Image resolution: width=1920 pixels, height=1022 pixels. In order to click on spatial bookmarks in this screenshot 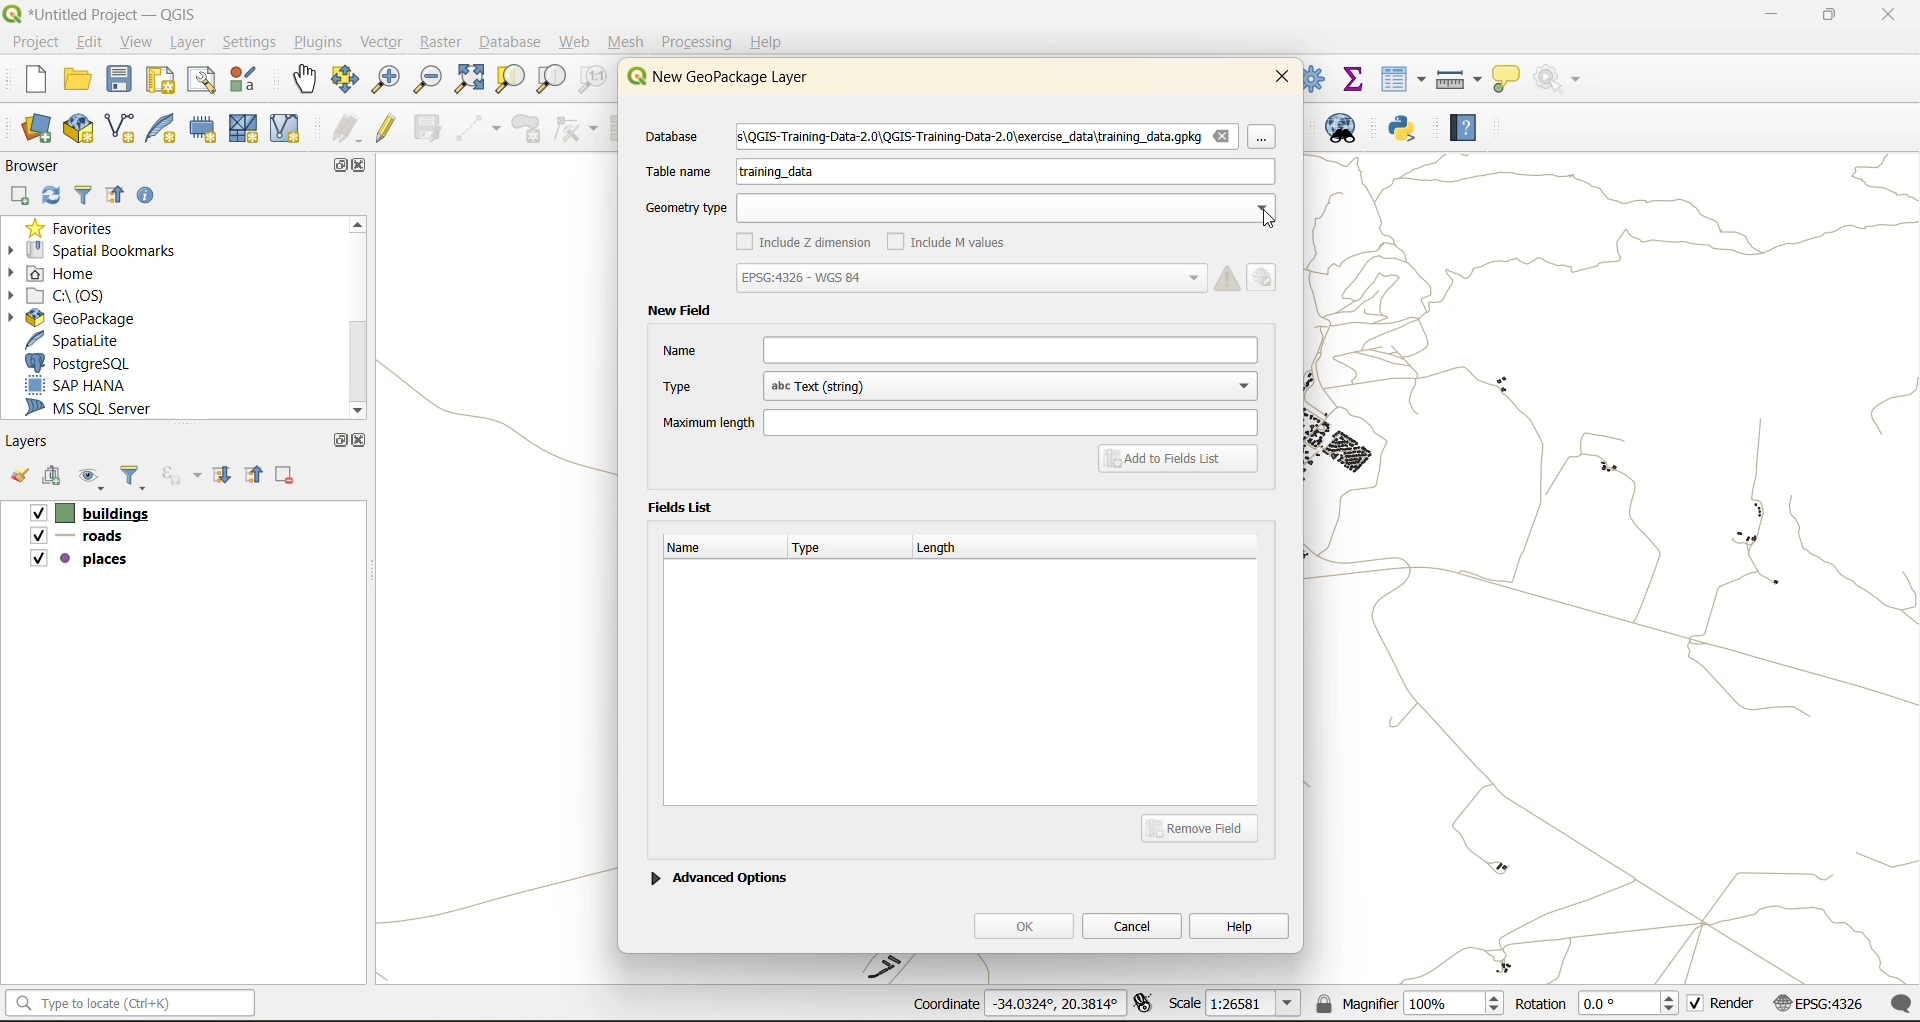, I will do `click(105, 250)`.